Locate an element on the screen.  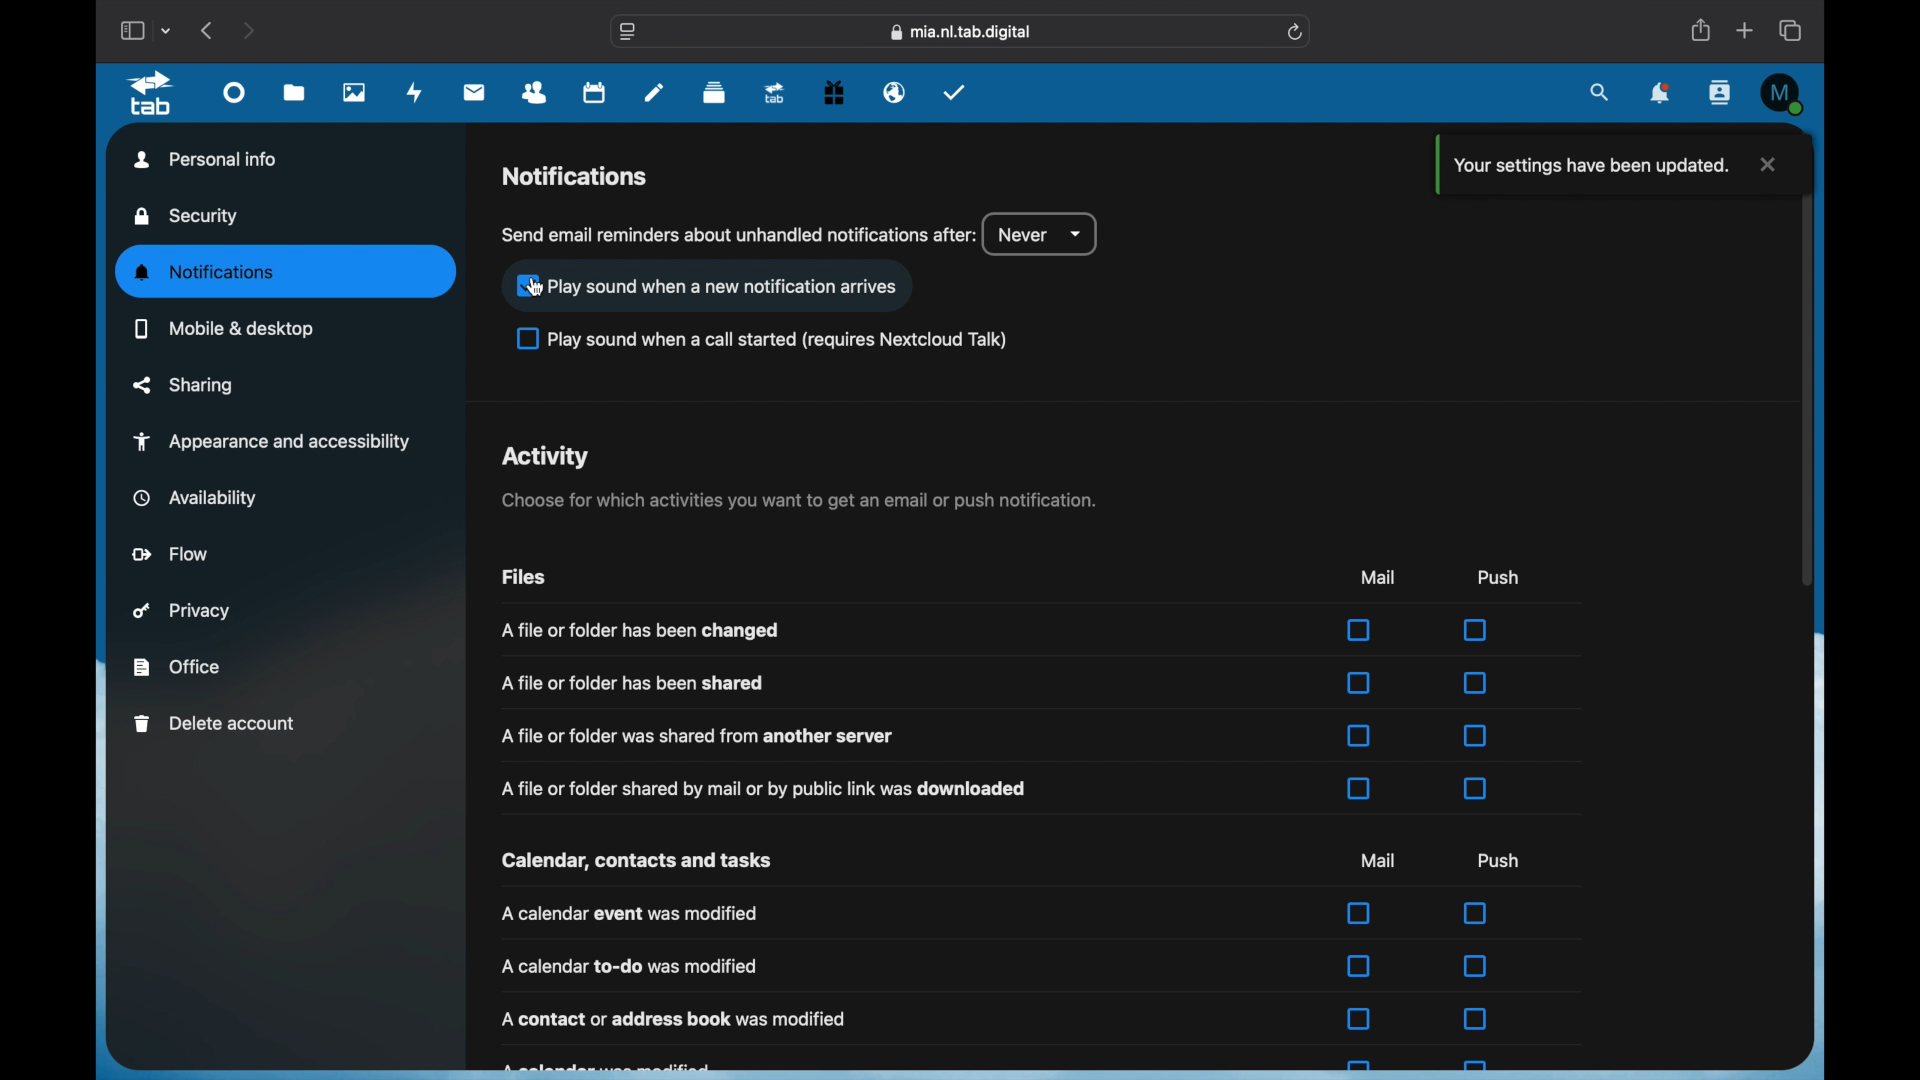
show tab overview is located at coordinates (1792, 30).